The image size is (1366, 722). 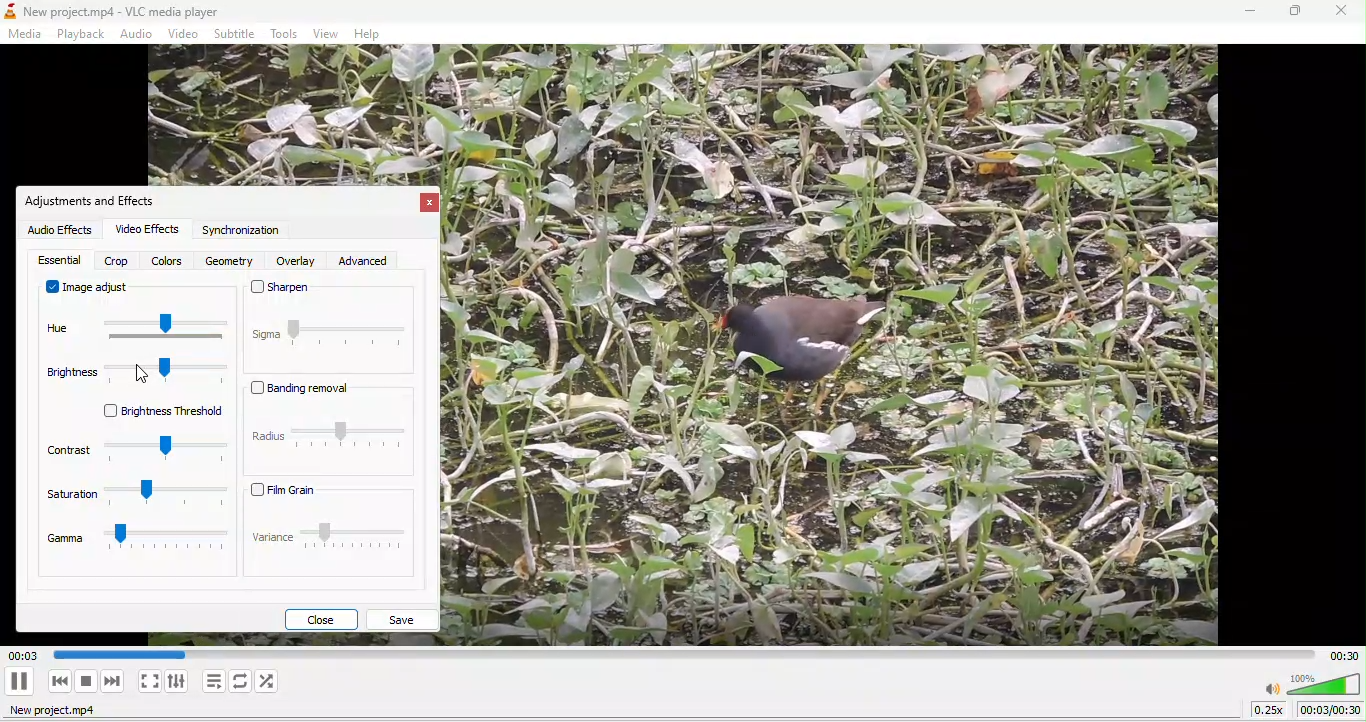 I want to click on advanced, so click(x=376, y=260).